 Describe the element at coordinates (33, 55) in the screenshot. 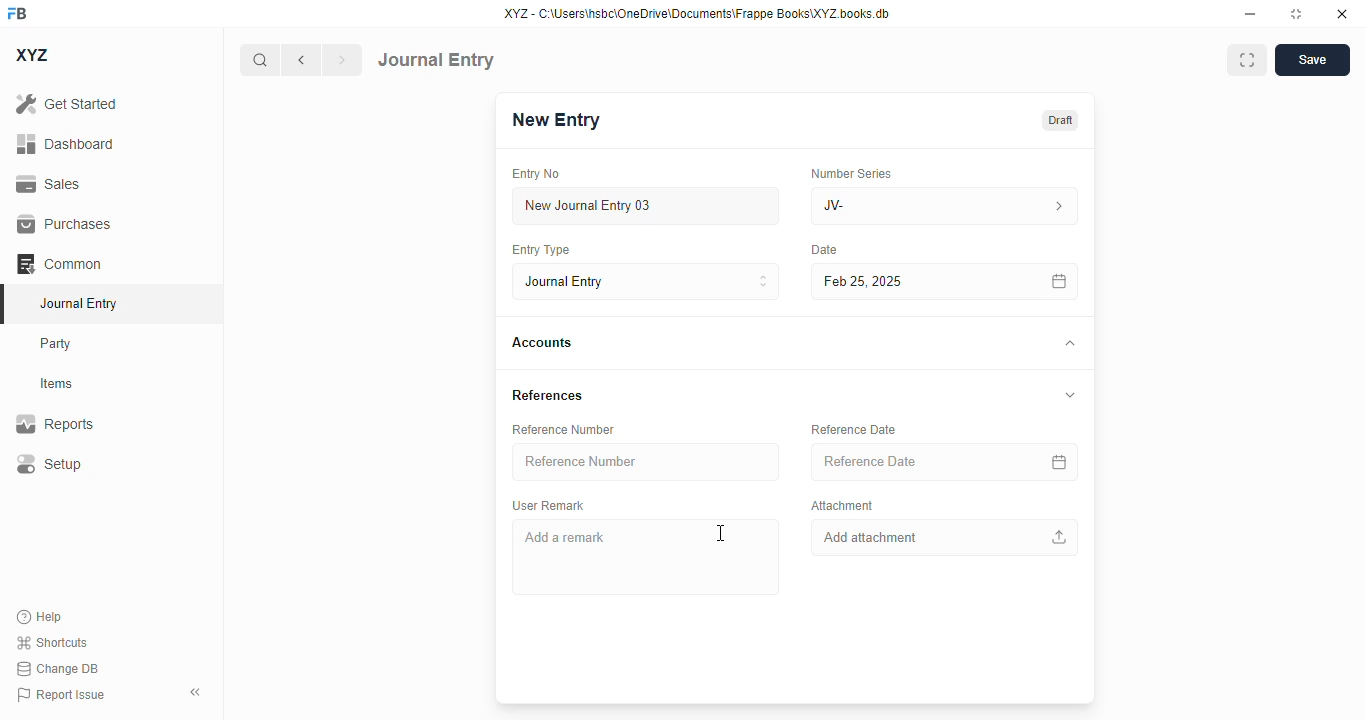

I see `XYZ` at that location.